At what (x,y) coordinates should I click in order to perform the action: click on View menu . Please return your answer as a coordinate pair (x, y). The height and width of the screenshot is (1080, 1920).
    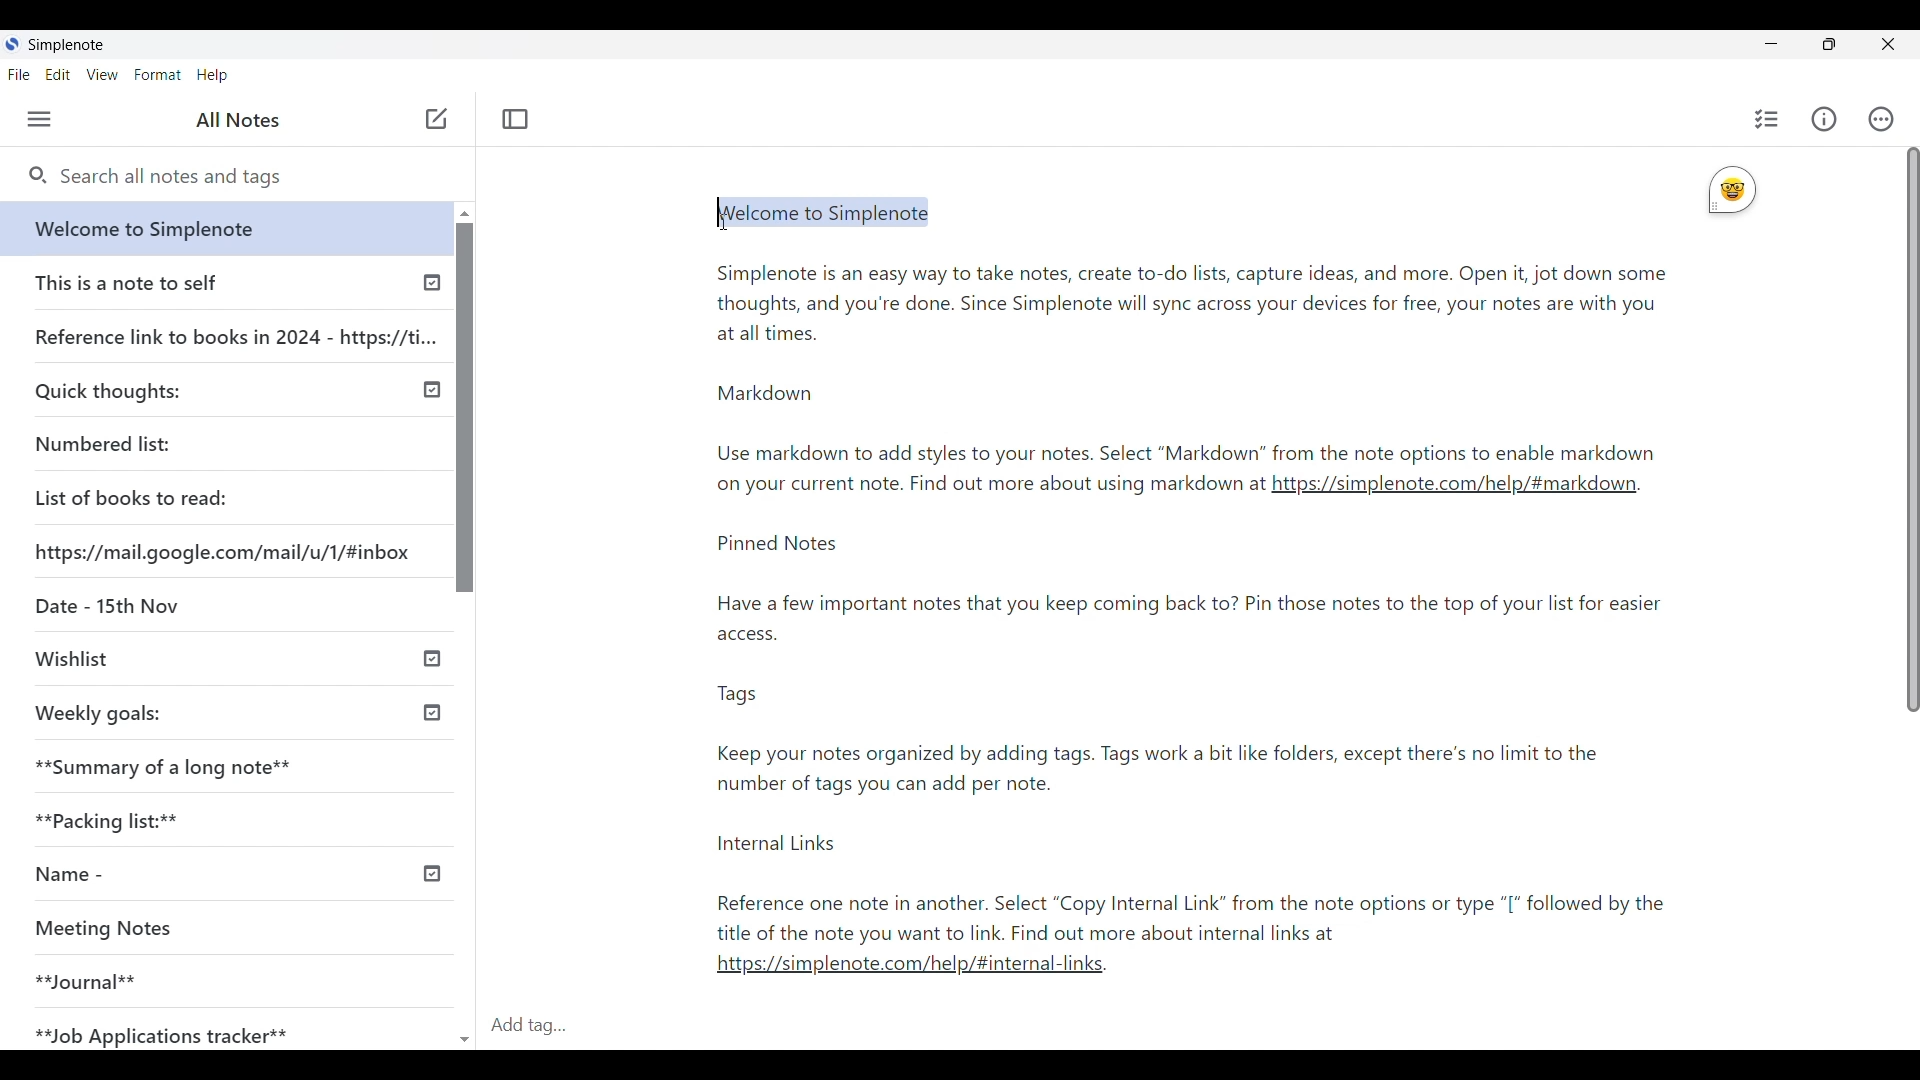
    Looking at the image, I should click on (103, 74).